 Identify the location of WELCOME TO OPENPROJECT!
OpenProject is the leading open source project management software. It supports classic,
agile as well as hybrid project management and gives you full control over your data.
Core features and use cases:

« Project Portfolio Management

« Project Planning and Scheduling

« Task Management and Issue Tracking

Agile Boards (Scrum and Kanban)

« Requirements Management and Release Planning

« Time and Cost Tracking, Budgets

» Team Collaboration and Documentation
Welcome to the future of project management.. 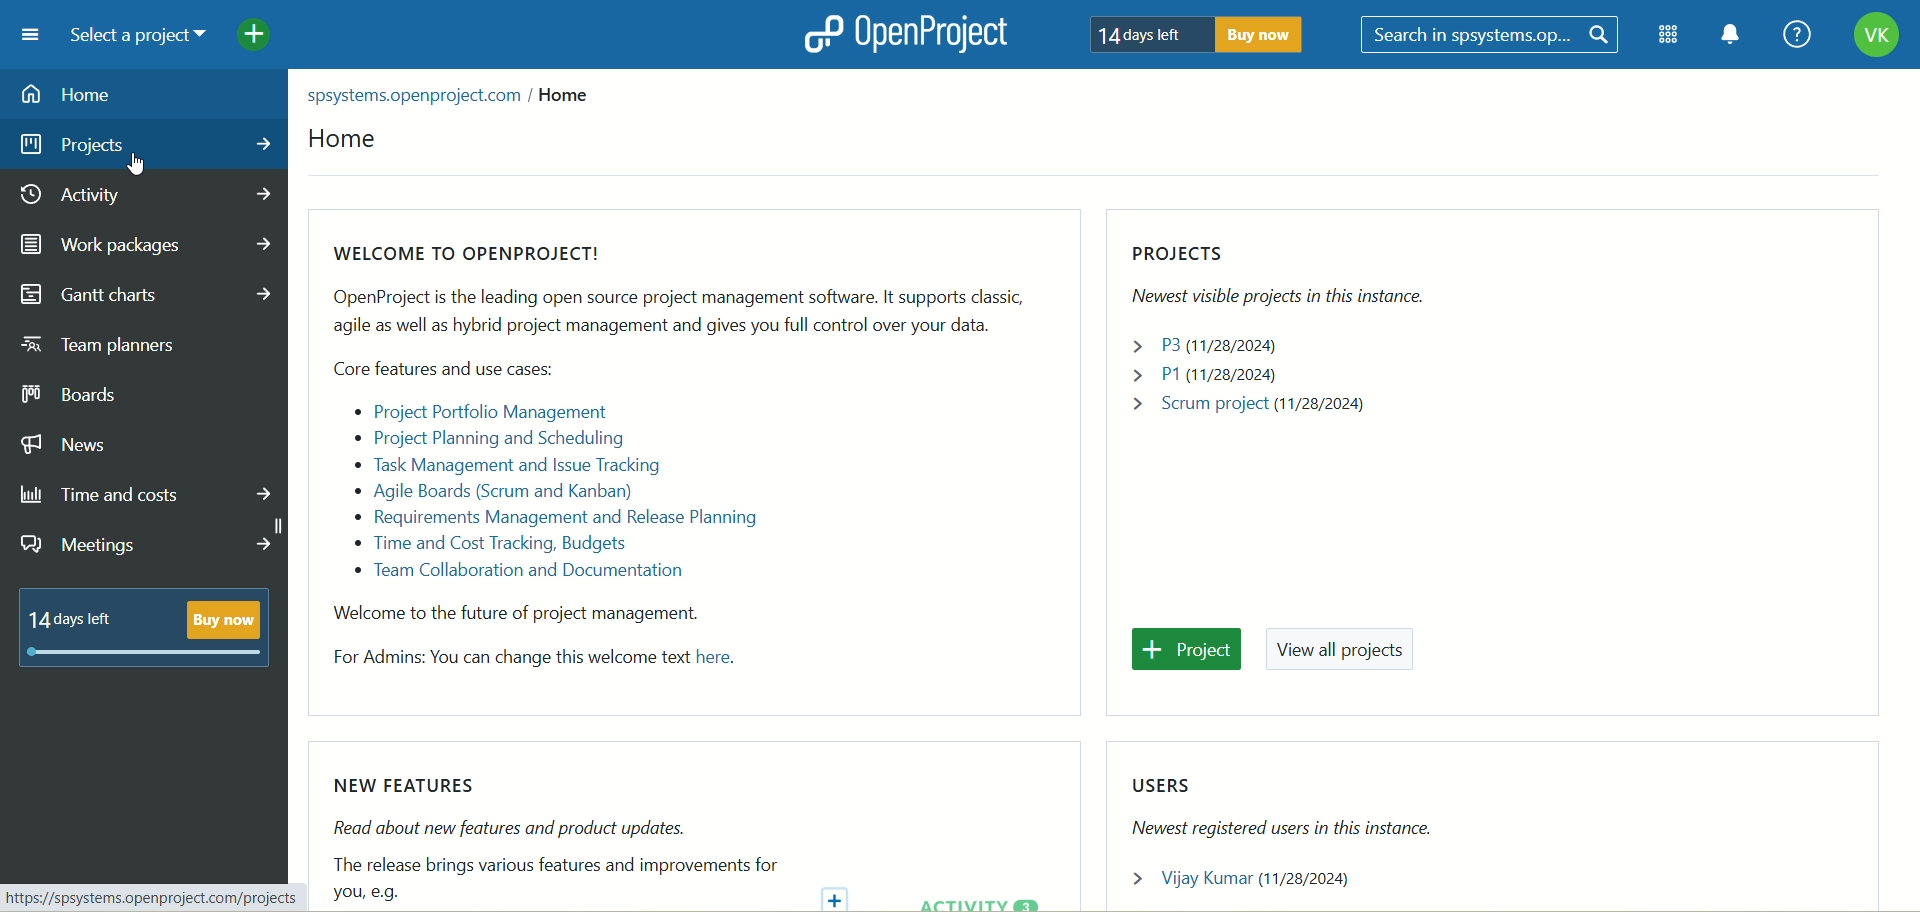
(678, 433).